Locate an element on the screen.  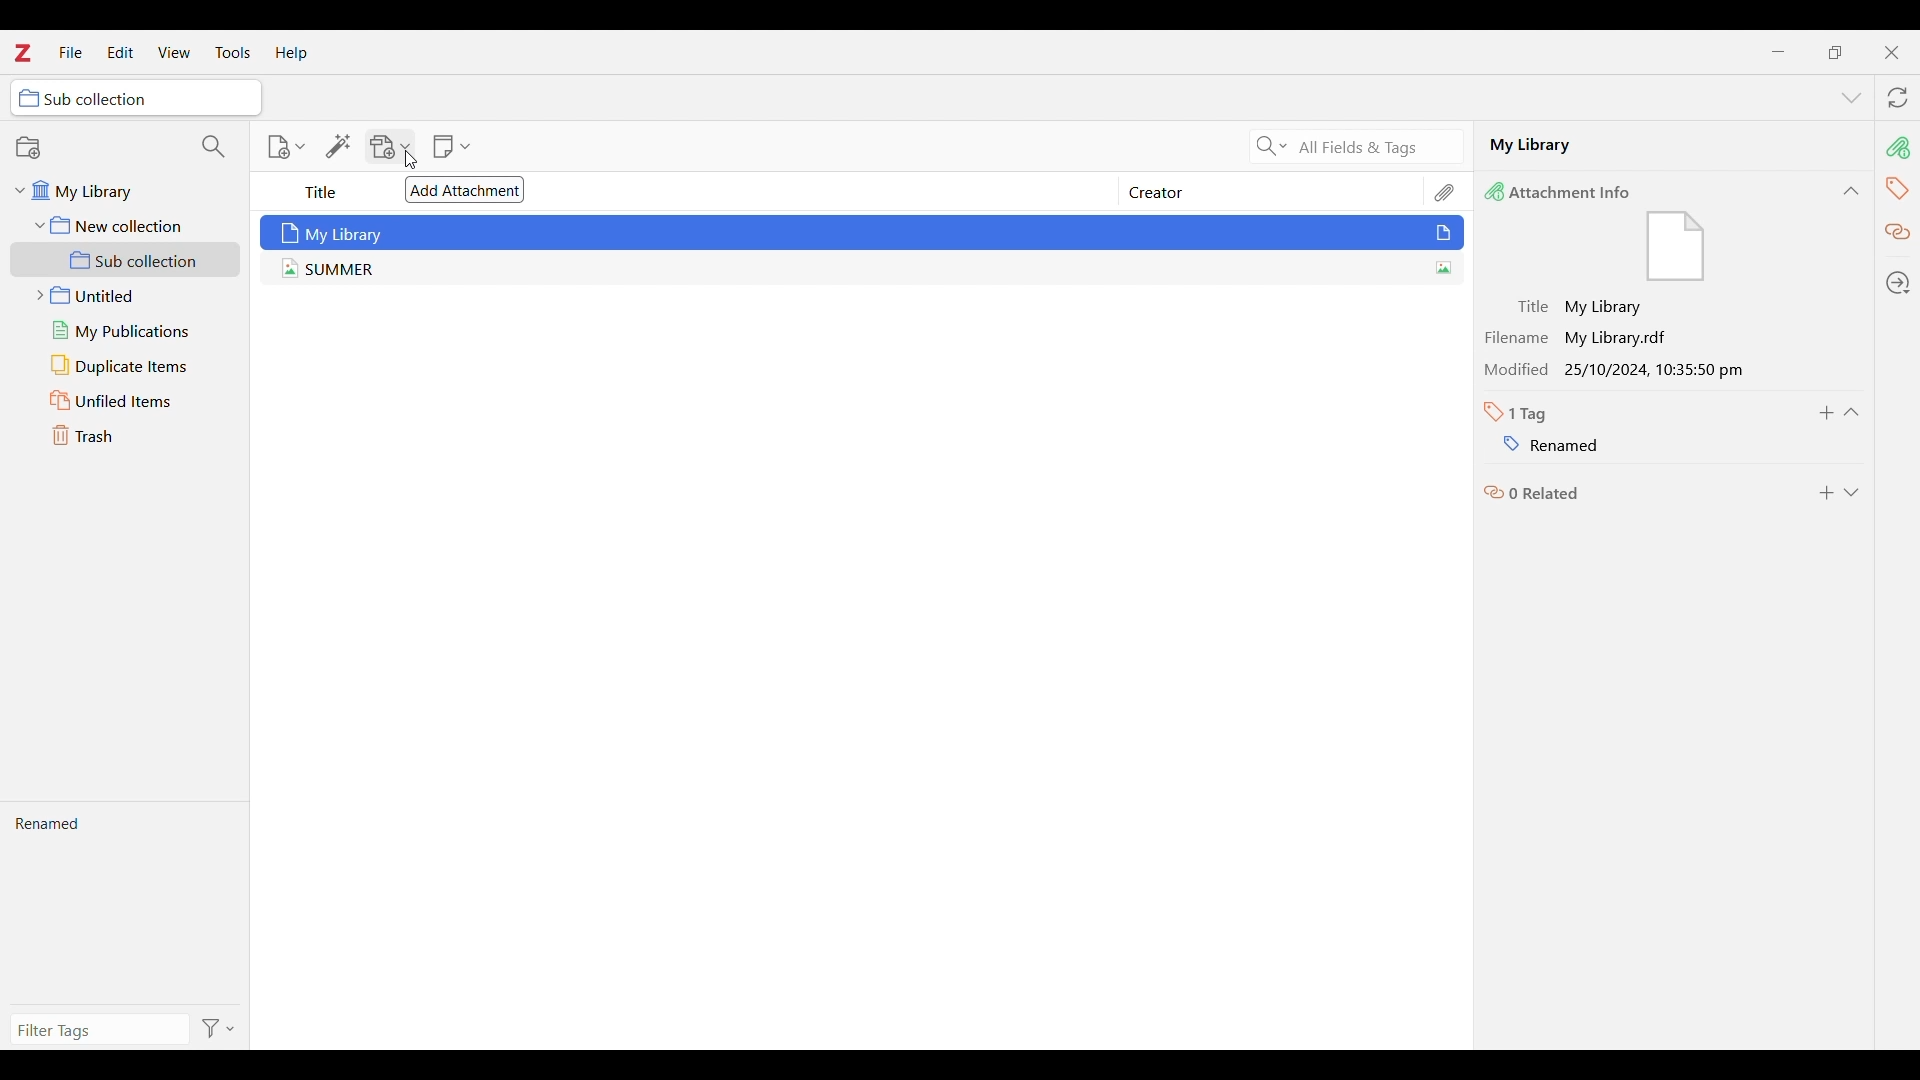
Software logo is located at coordinates (22, 52).